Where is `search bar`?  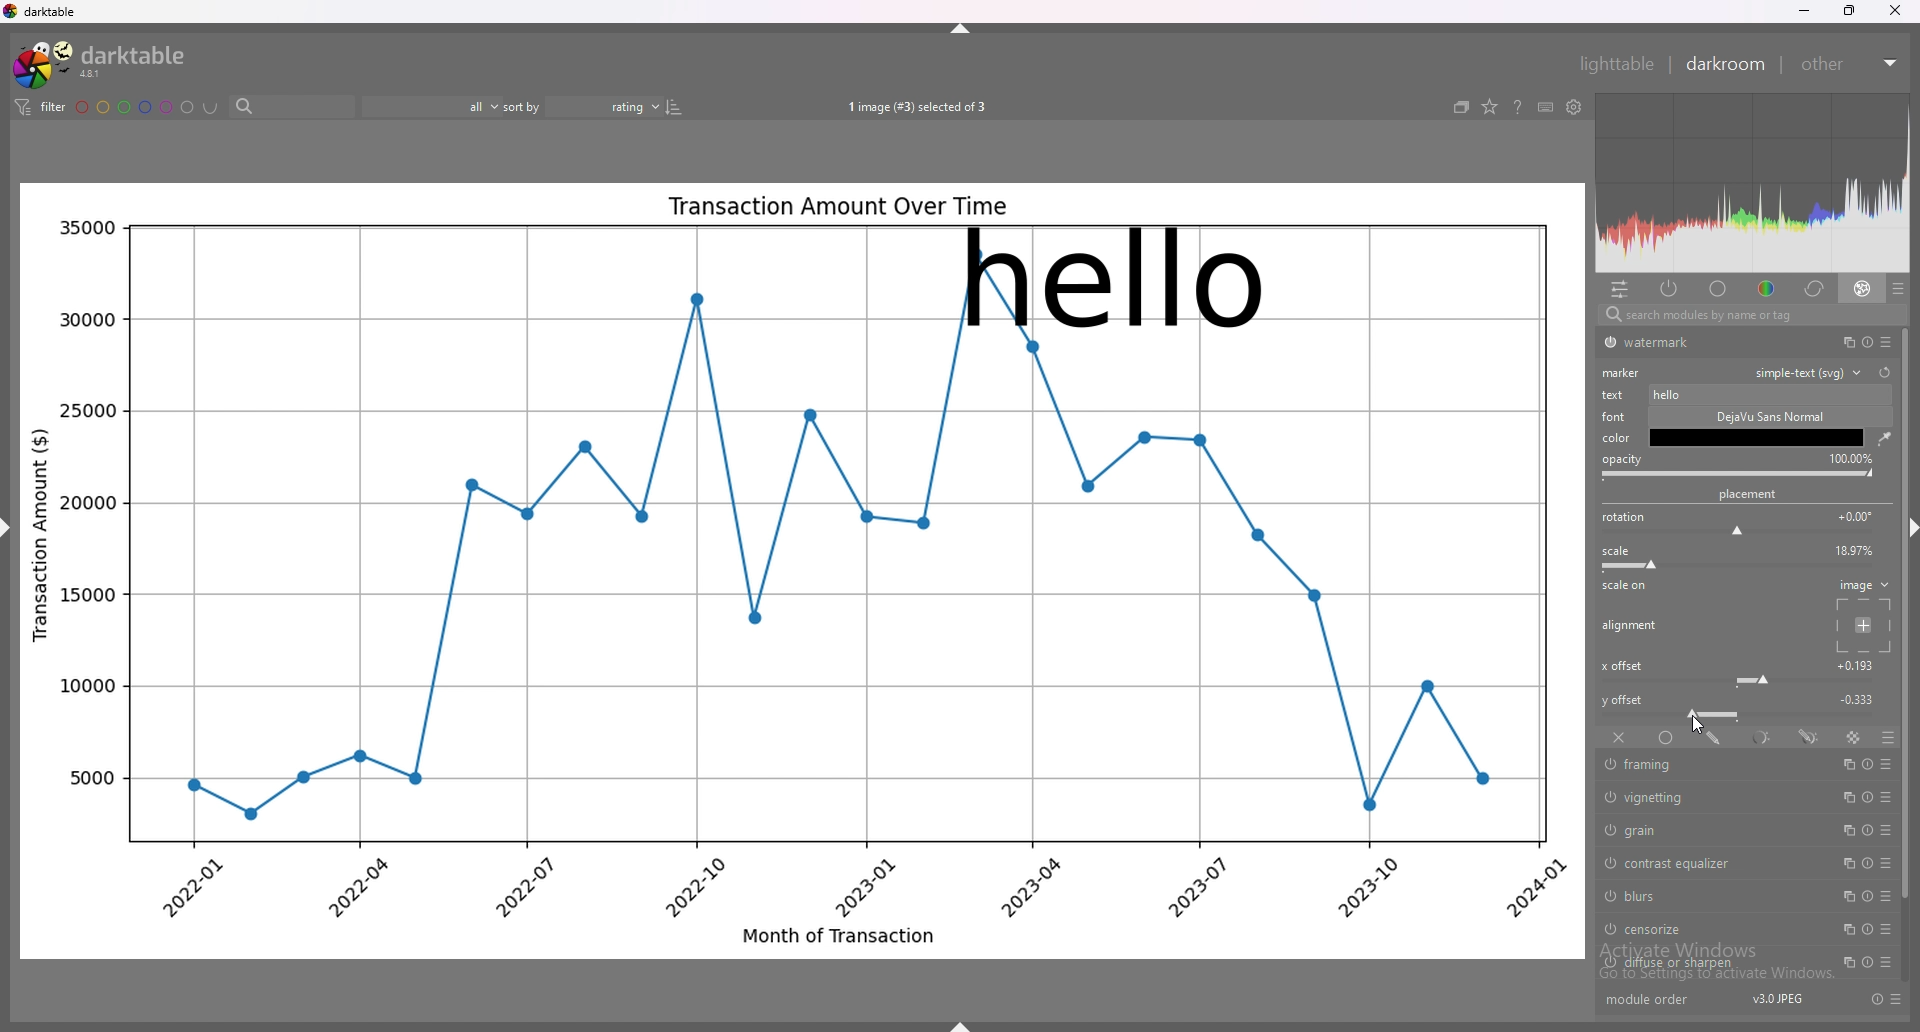
search bar is located at coordinates (287, 108).